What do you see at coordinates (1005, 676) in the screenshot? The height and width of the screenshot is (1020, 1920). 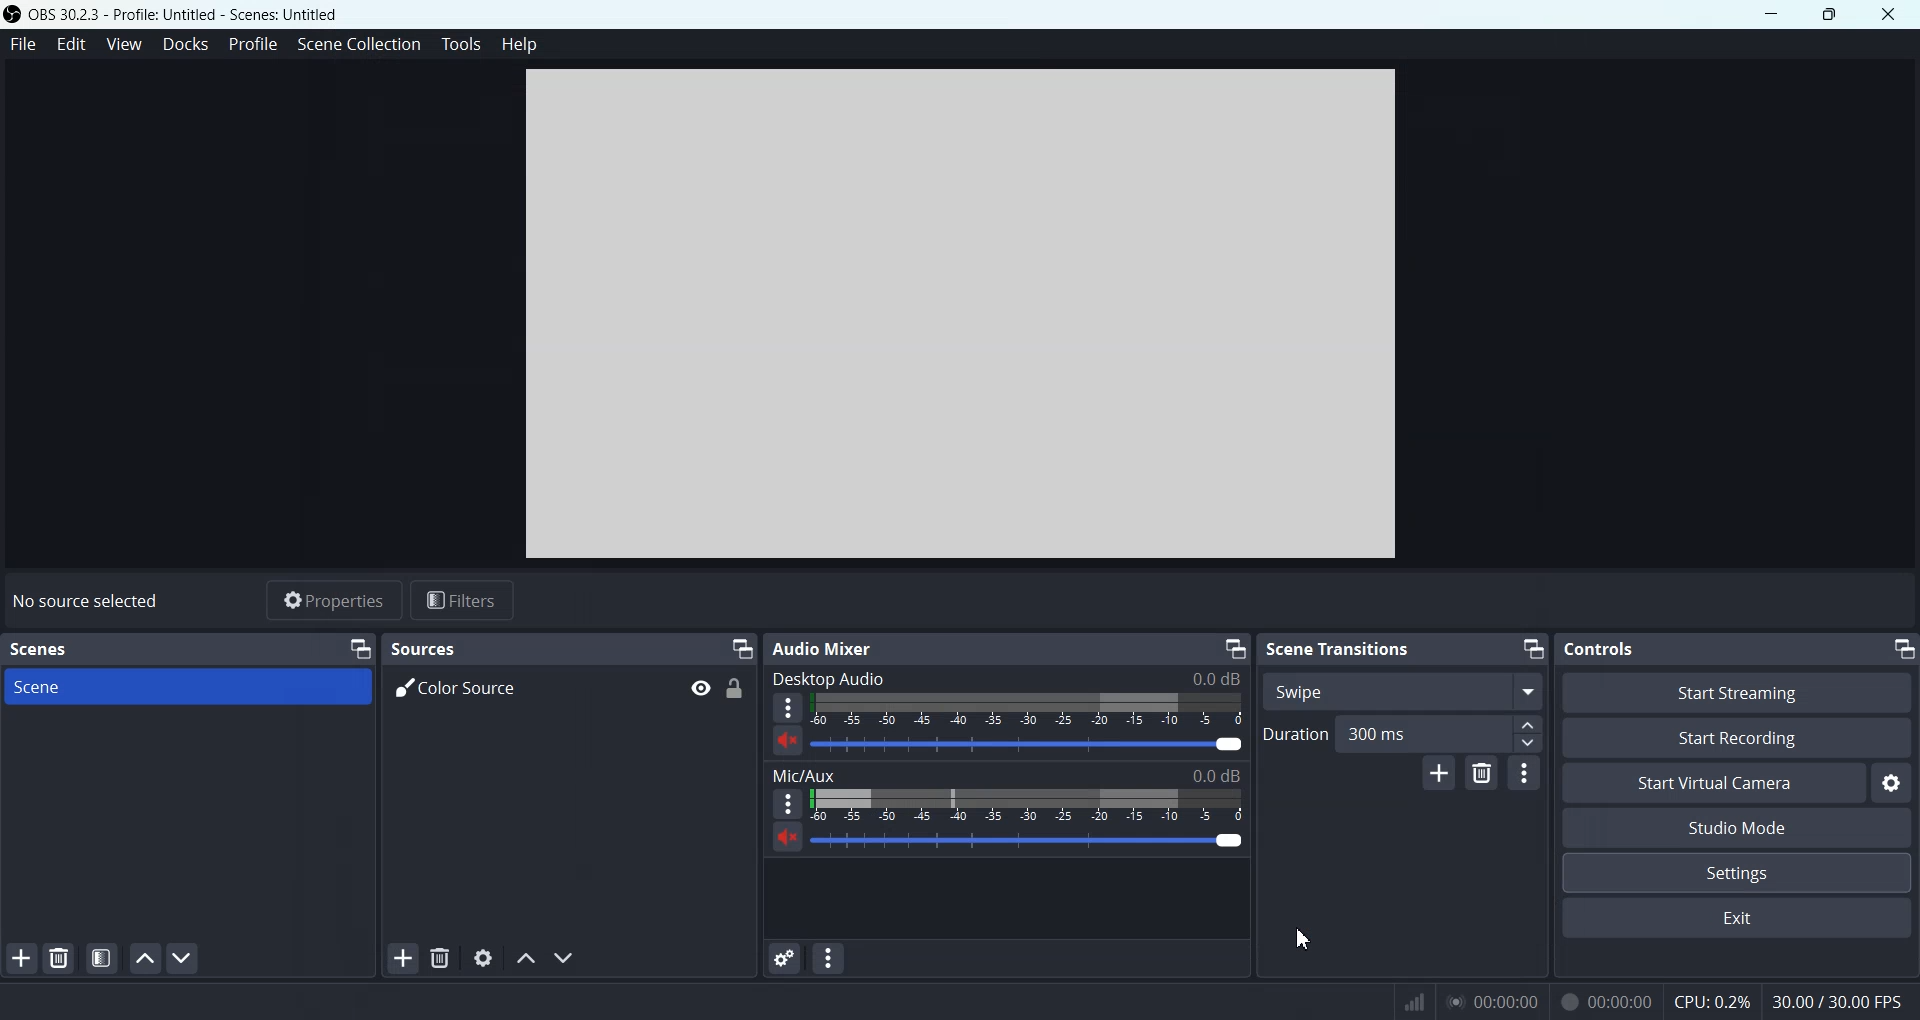 I see `Text` at bounding box center [1005, 676].